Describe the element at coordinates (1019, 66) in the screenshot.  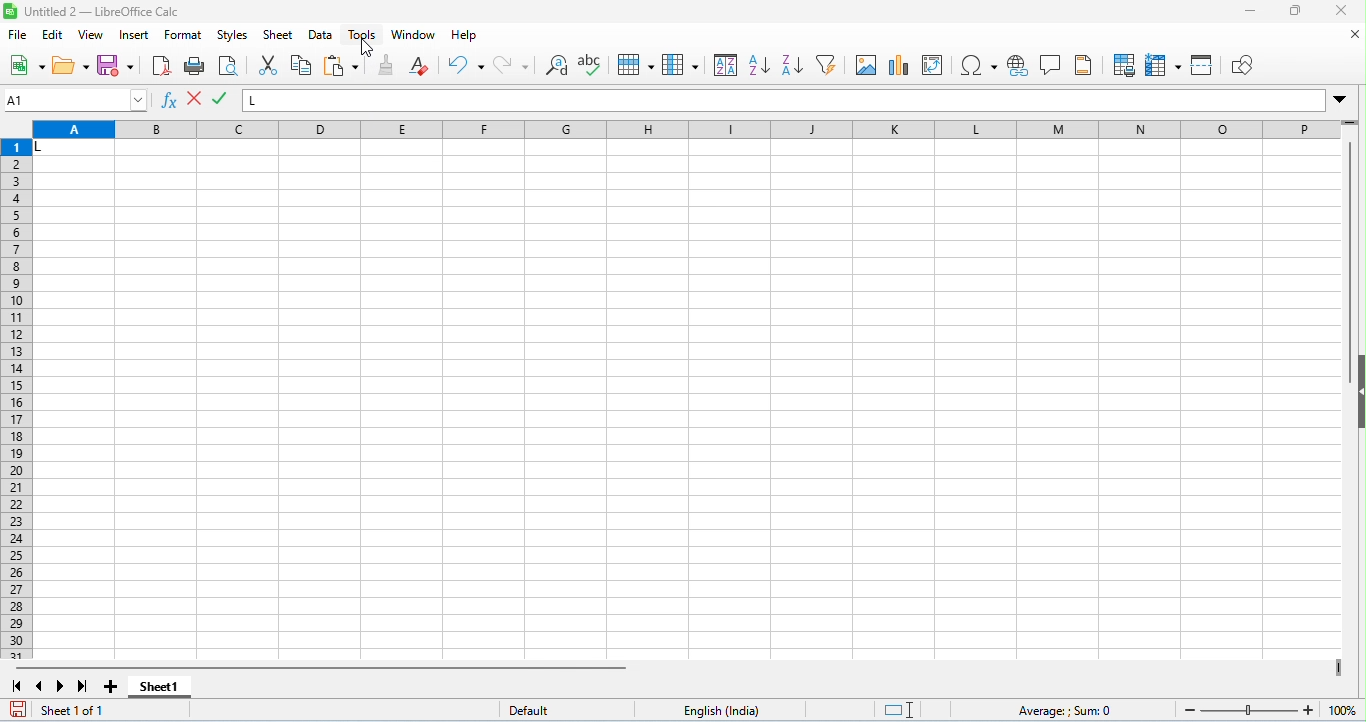
I see `insert hyperlink` at that location.